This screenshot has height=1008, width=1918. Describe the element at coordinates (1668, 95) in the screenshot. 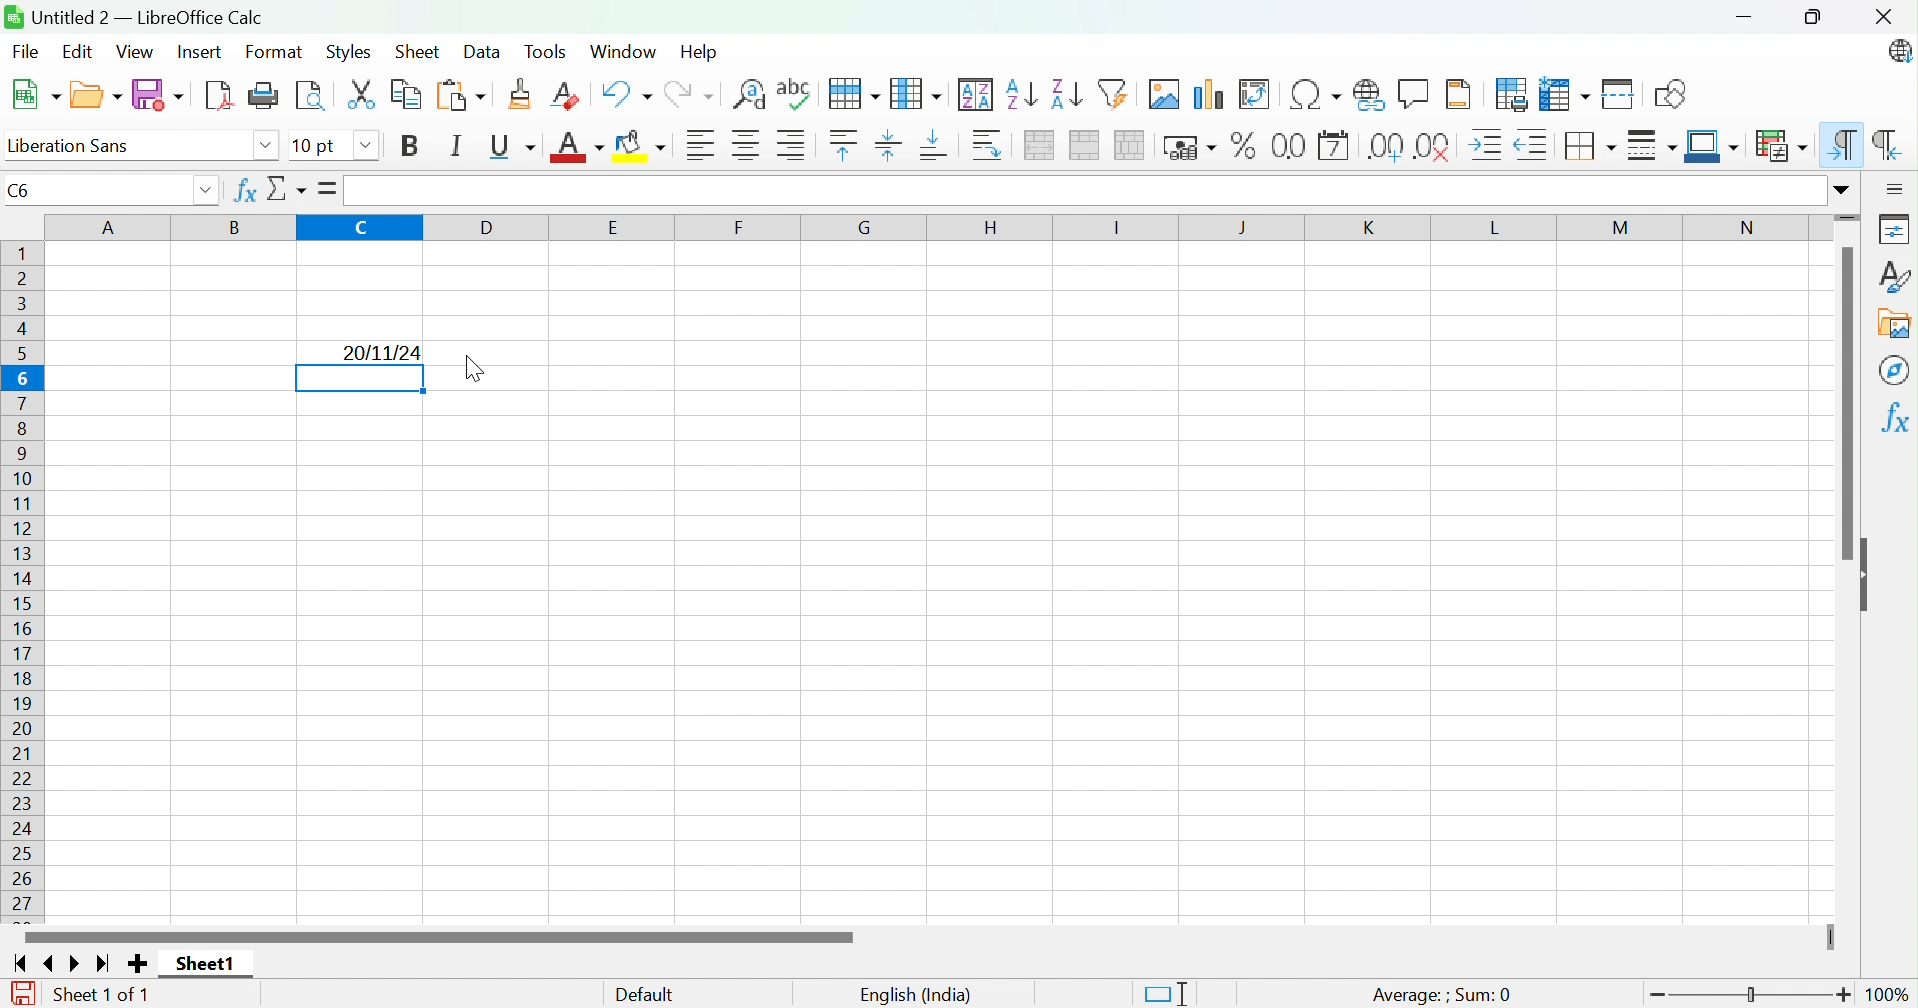

I see `Show draw functions` at that location.